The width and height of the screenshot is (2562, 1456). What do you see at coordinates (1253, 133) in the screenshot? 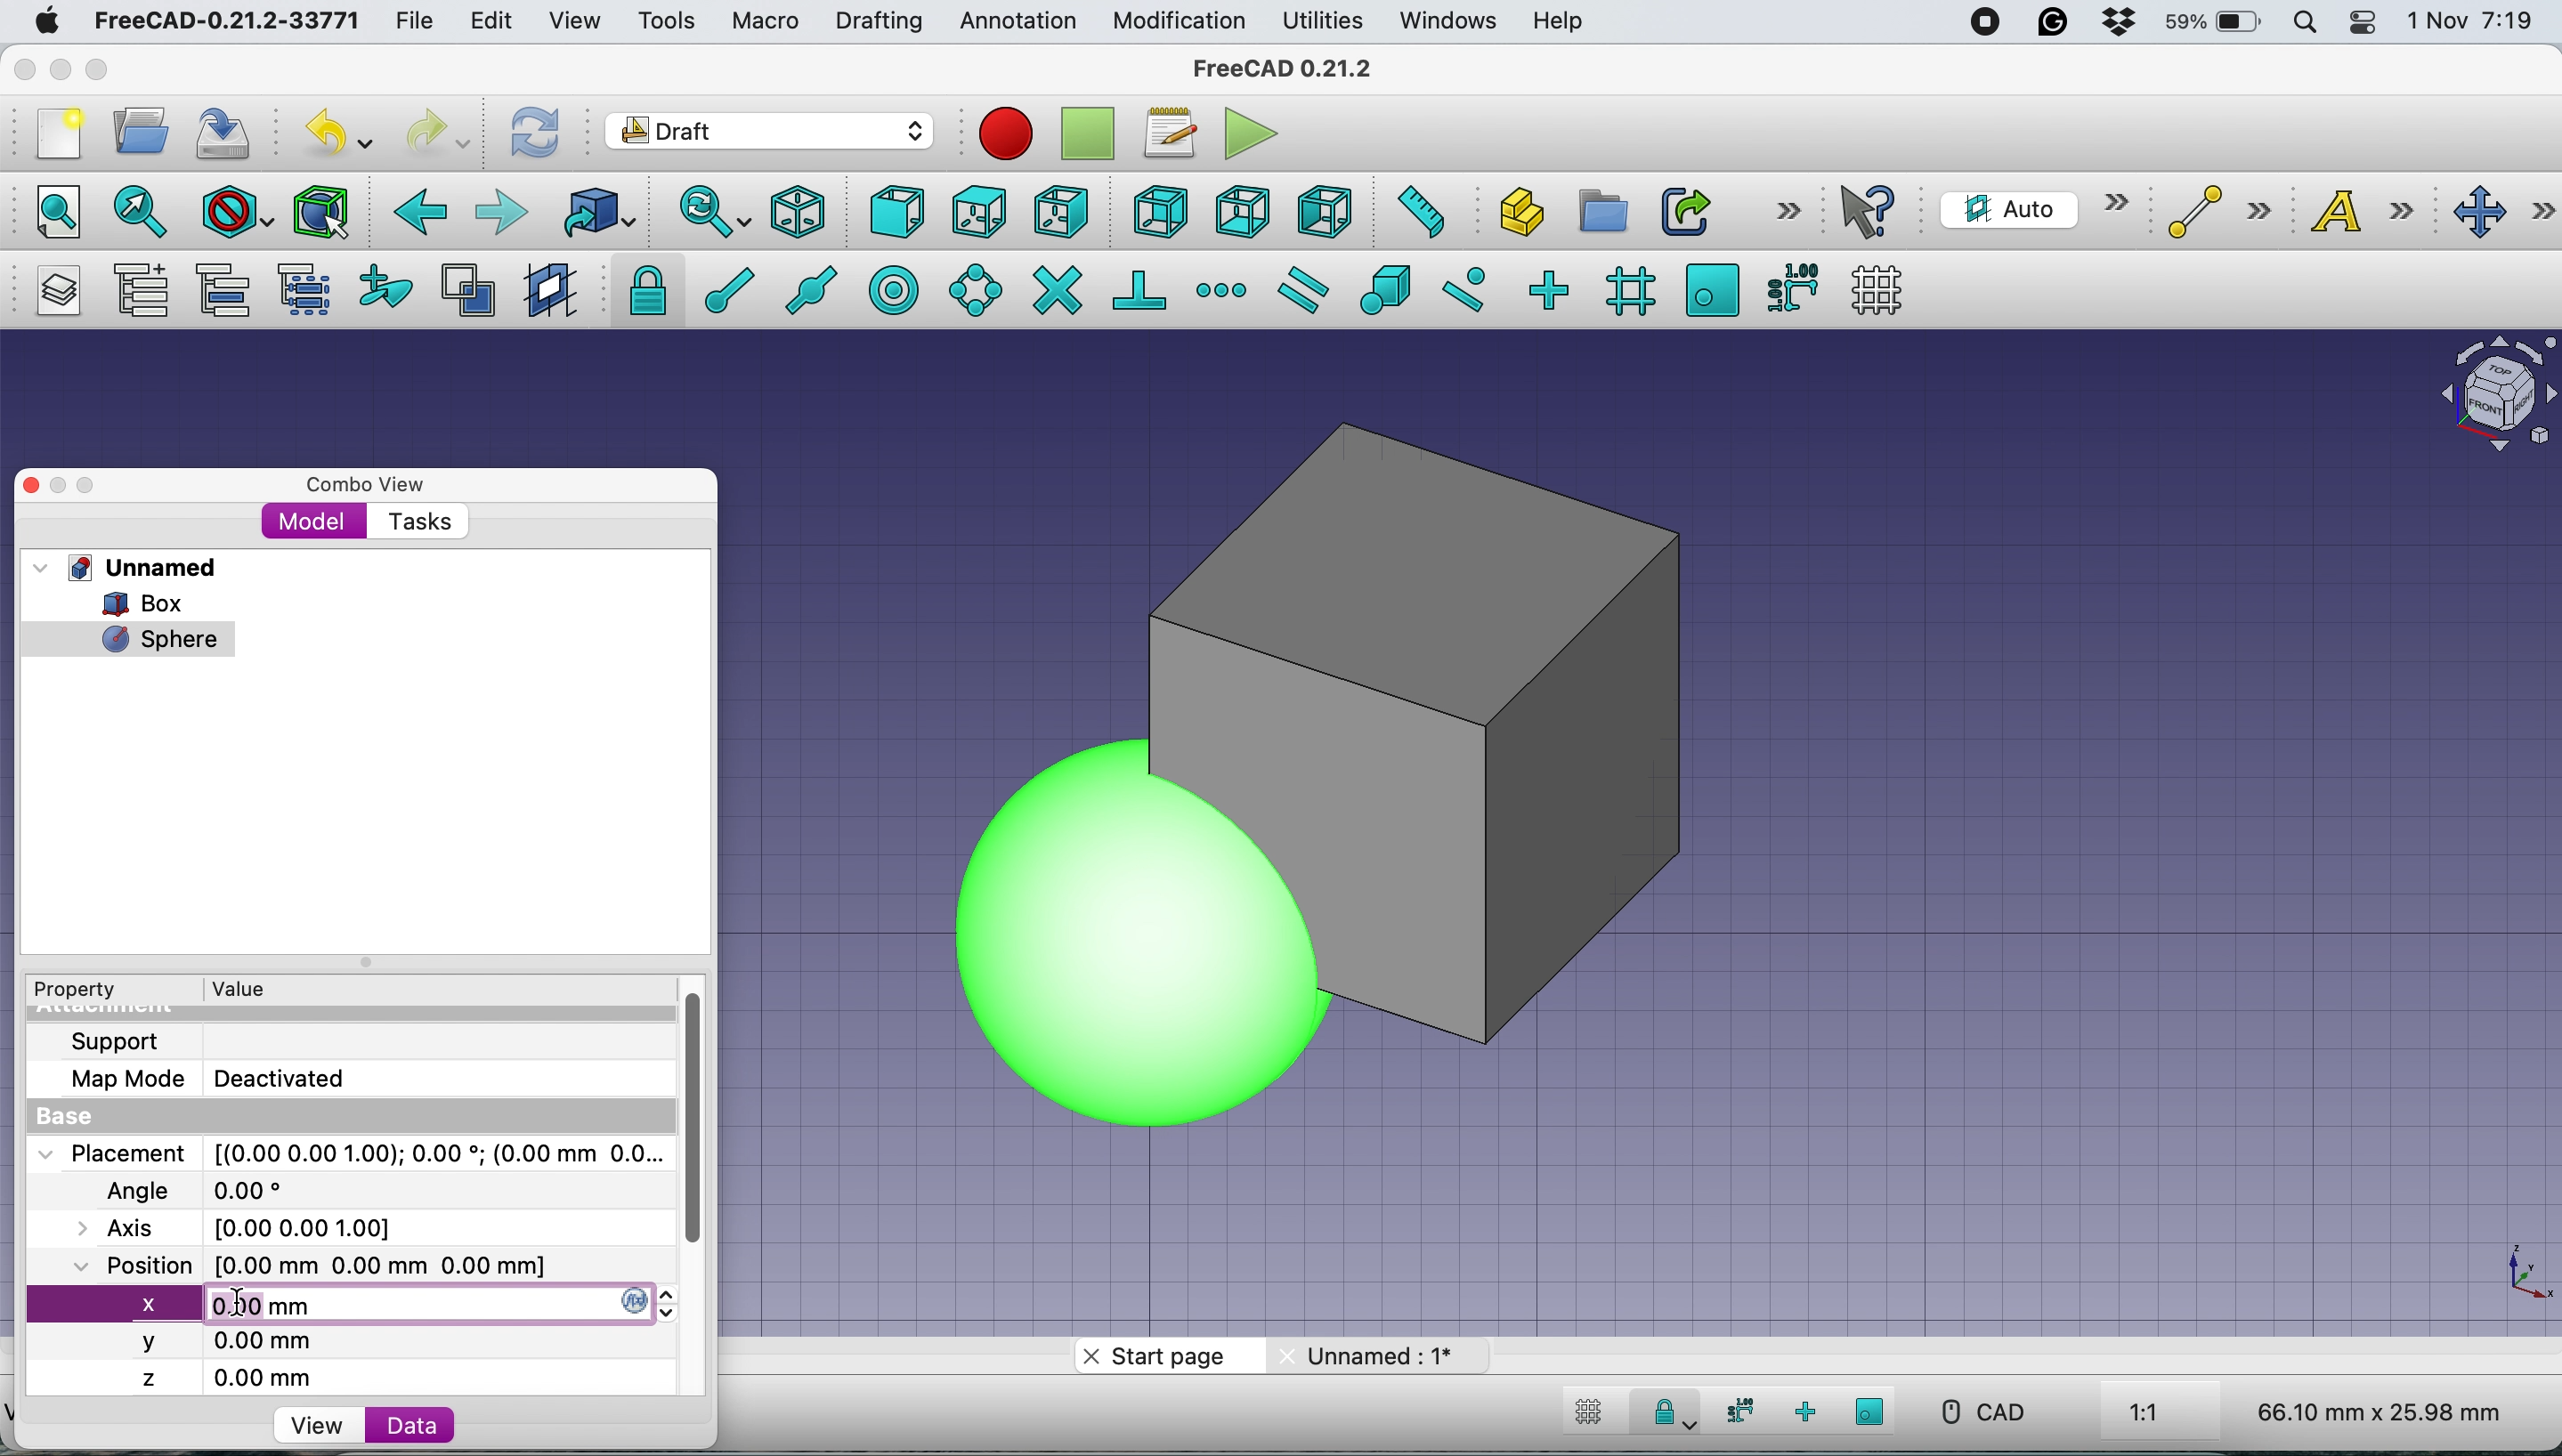
I see `execute macros` at bounding box center [1253, 133].